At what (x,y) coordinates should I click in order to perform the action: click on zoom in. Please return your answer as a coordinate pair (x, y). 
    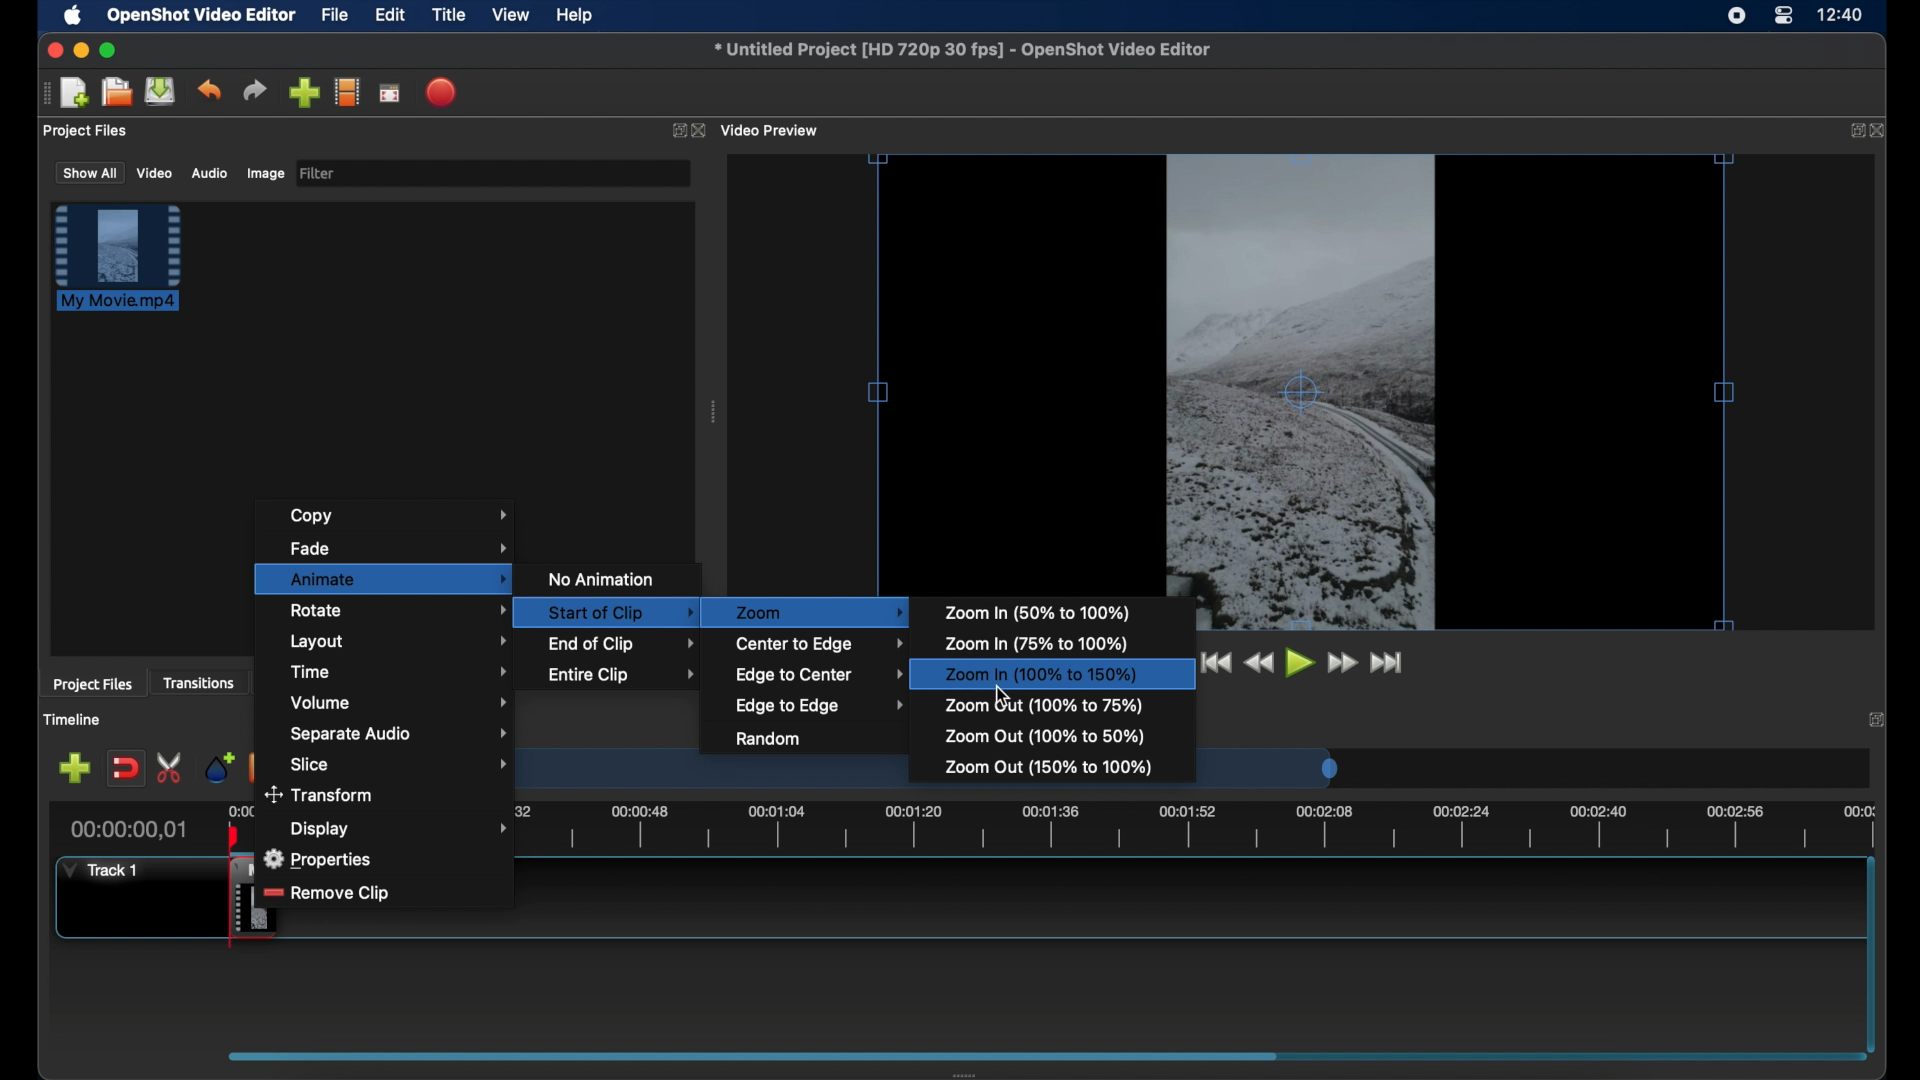
    Looking at the image, I should click on (1041, 611).